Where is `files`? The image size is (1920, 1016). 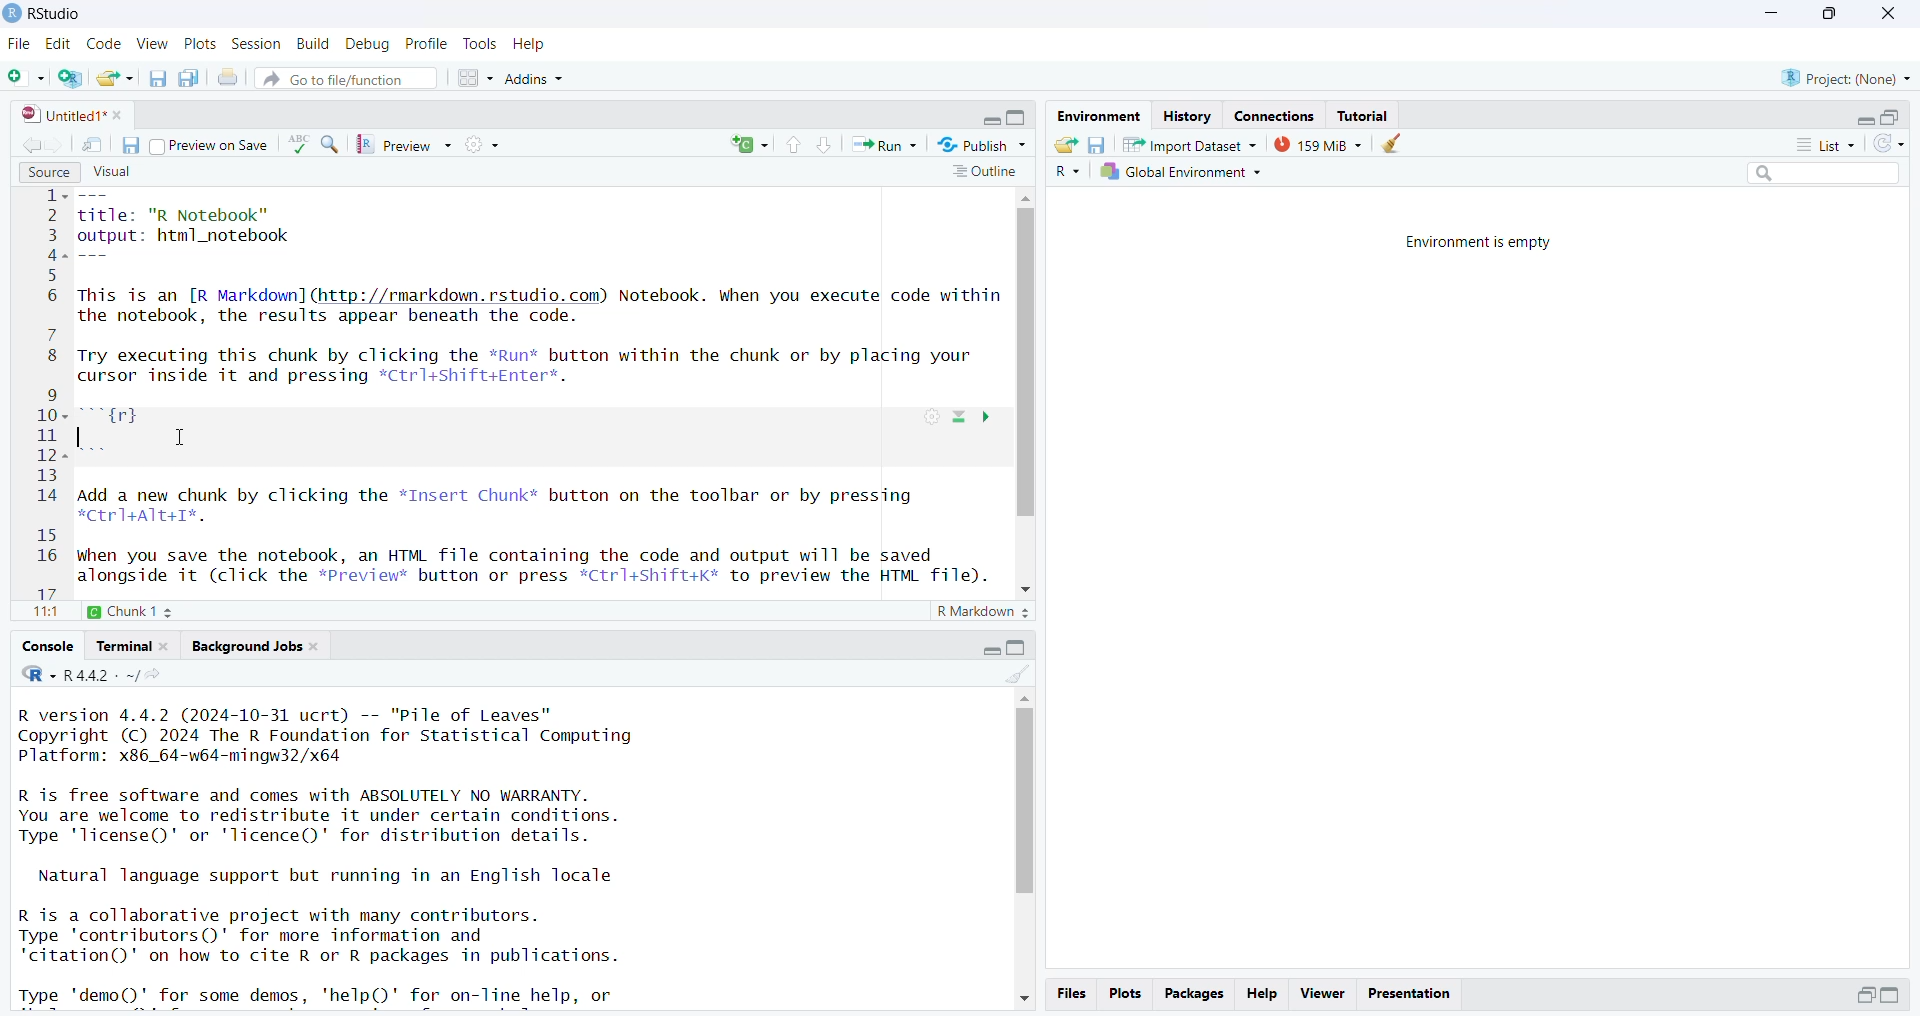 files is located at coordinates (1071, 994).